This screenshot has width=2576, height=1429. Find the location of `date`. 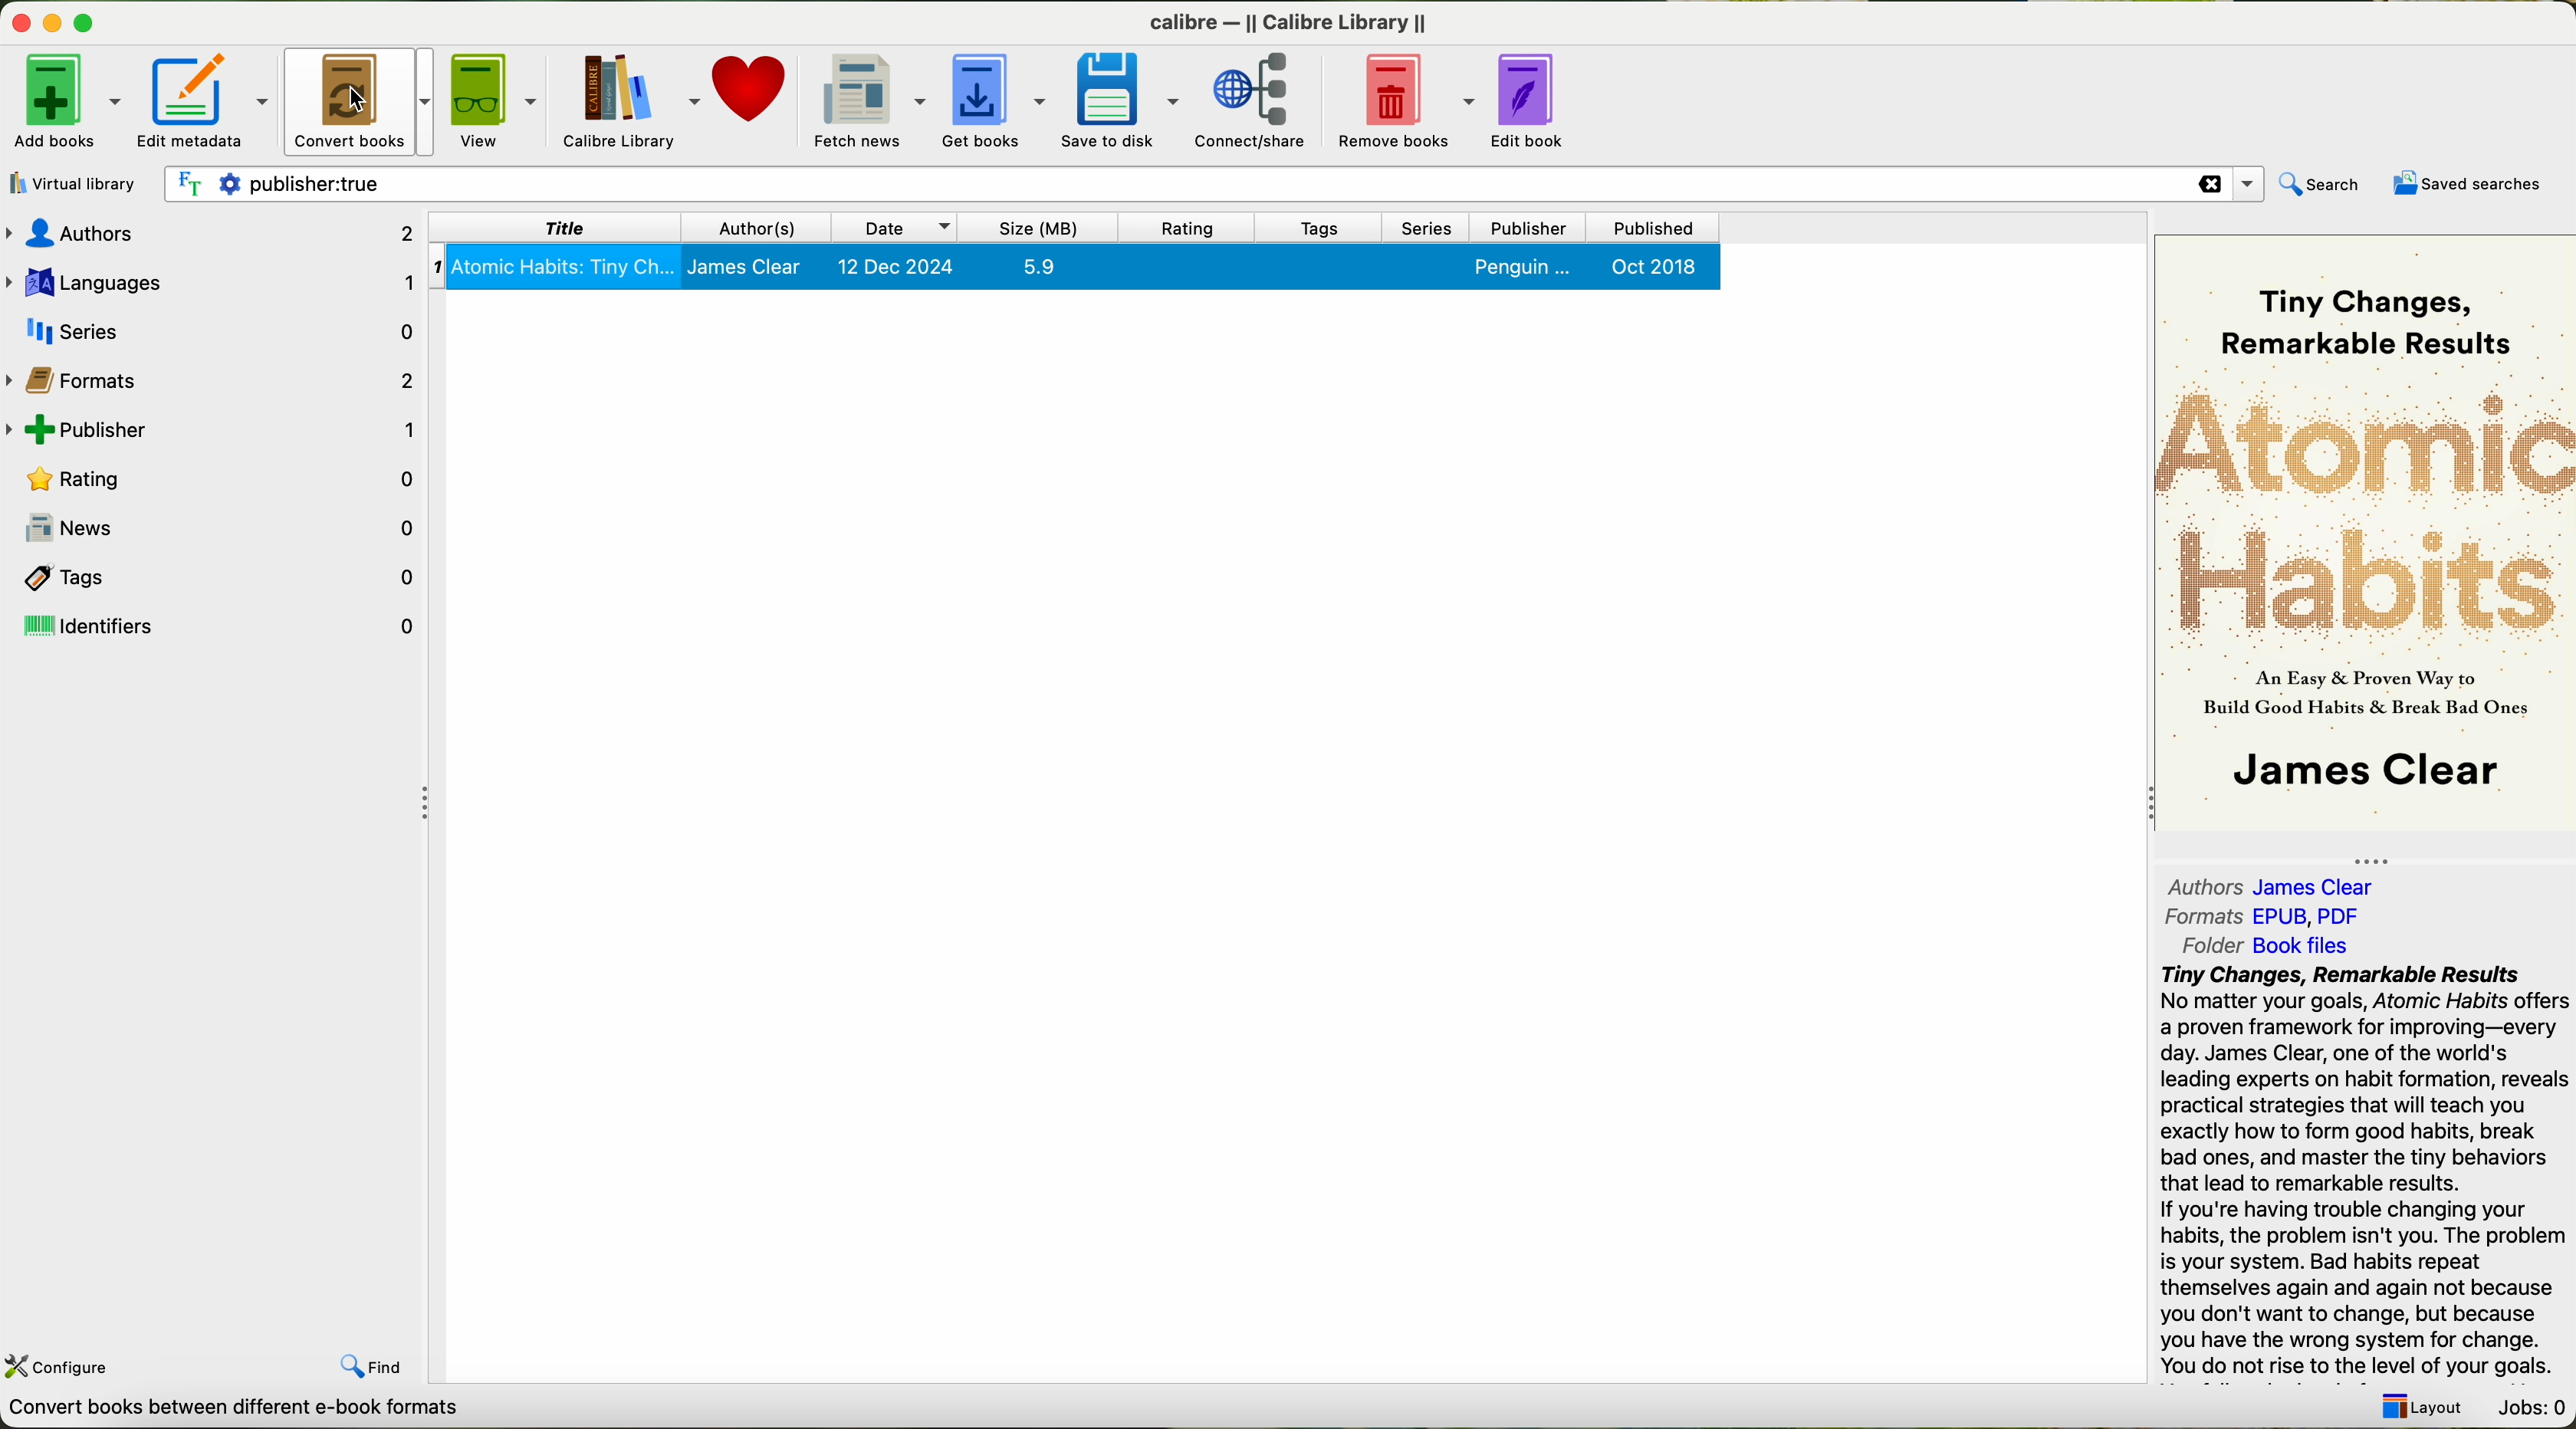

date is located at coordinates (895, 229).